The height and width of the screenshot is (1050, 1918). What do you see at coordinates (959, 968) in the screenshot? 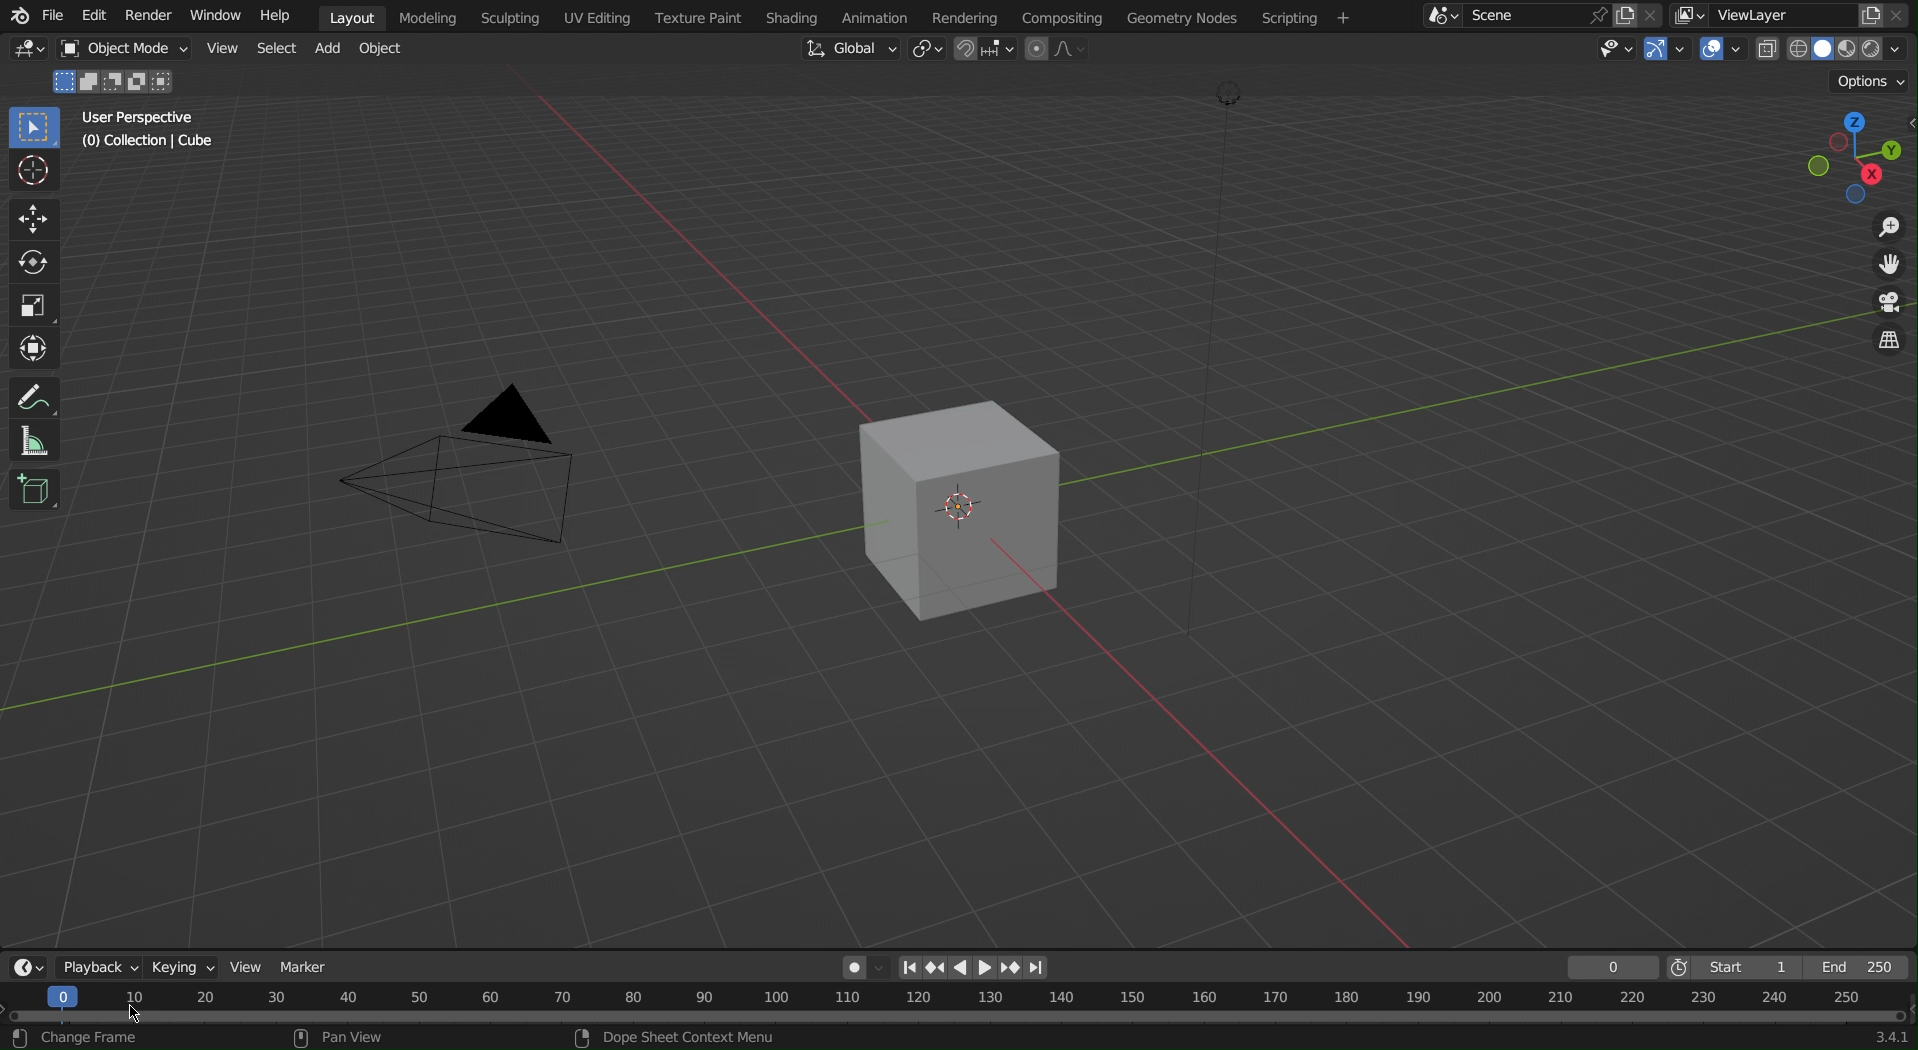
I see `left` at bounding box center [959, 968].